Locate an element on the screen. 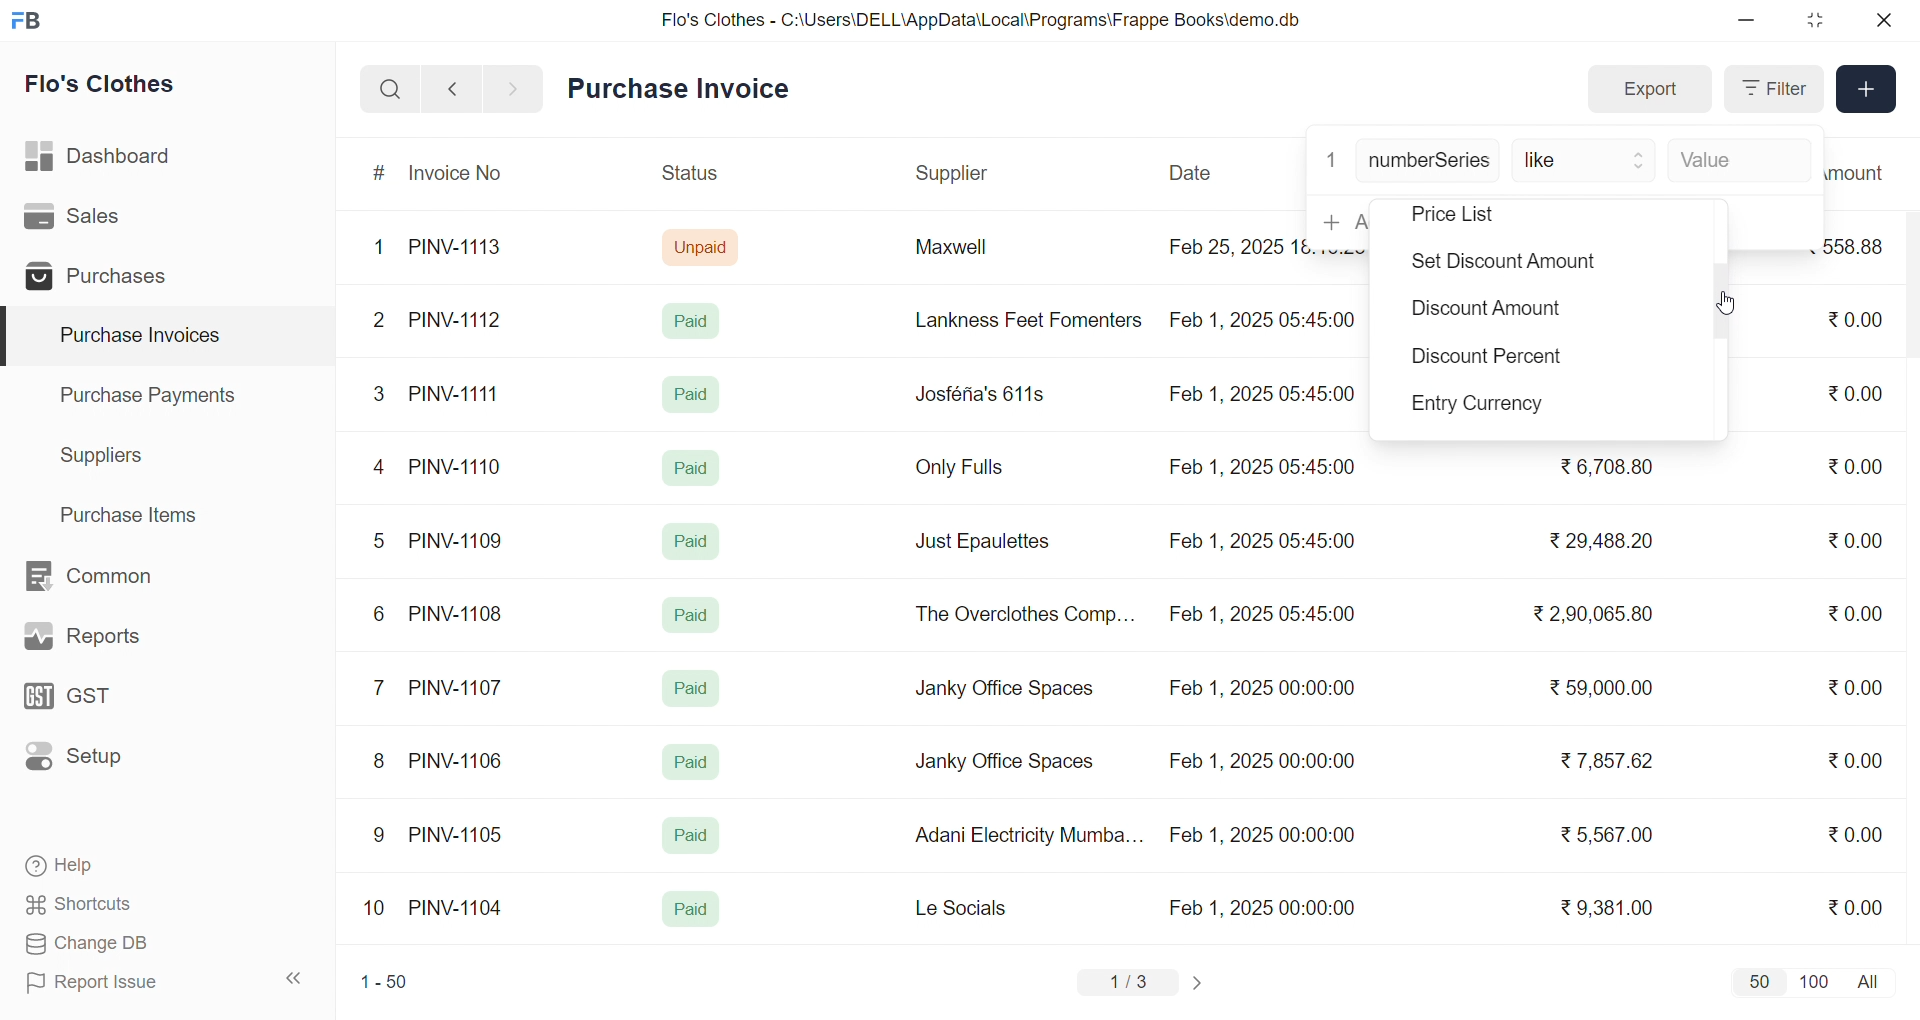 The image size is (1920, 1020). PINV-1104 is located at coordinates (458, 908).